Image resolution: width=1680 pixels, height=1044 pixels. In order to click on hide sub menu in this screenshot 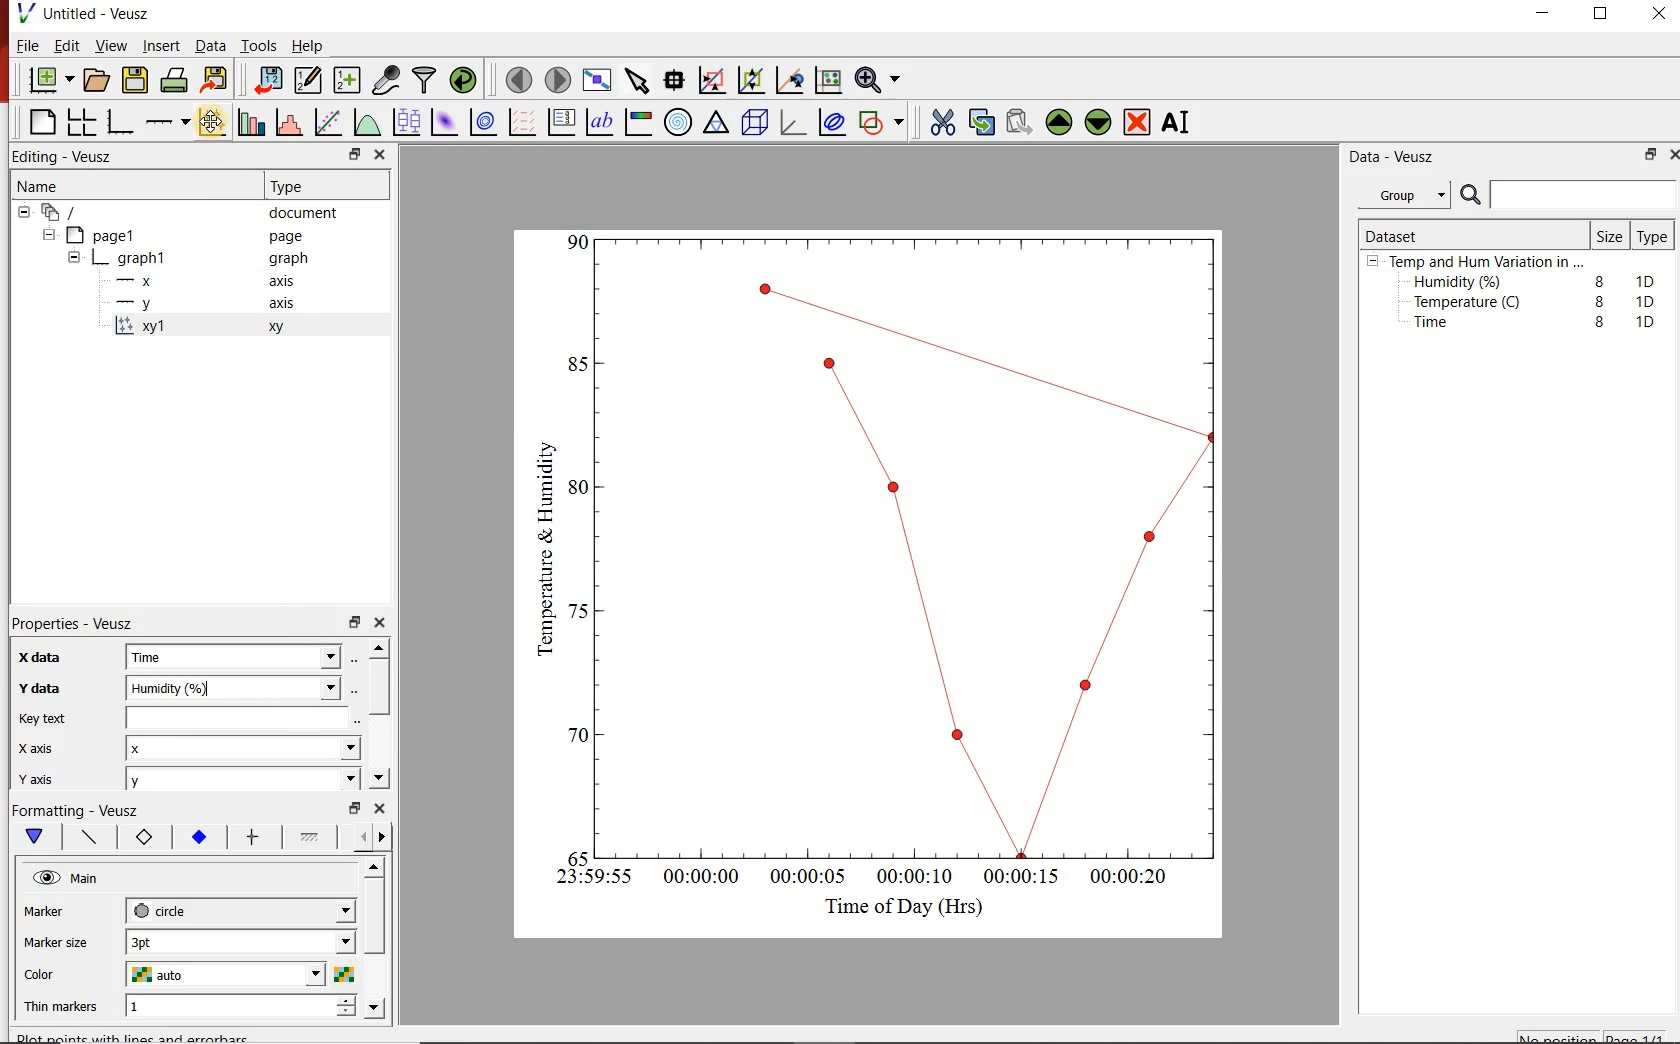, I will do `click(1373, 264)`.